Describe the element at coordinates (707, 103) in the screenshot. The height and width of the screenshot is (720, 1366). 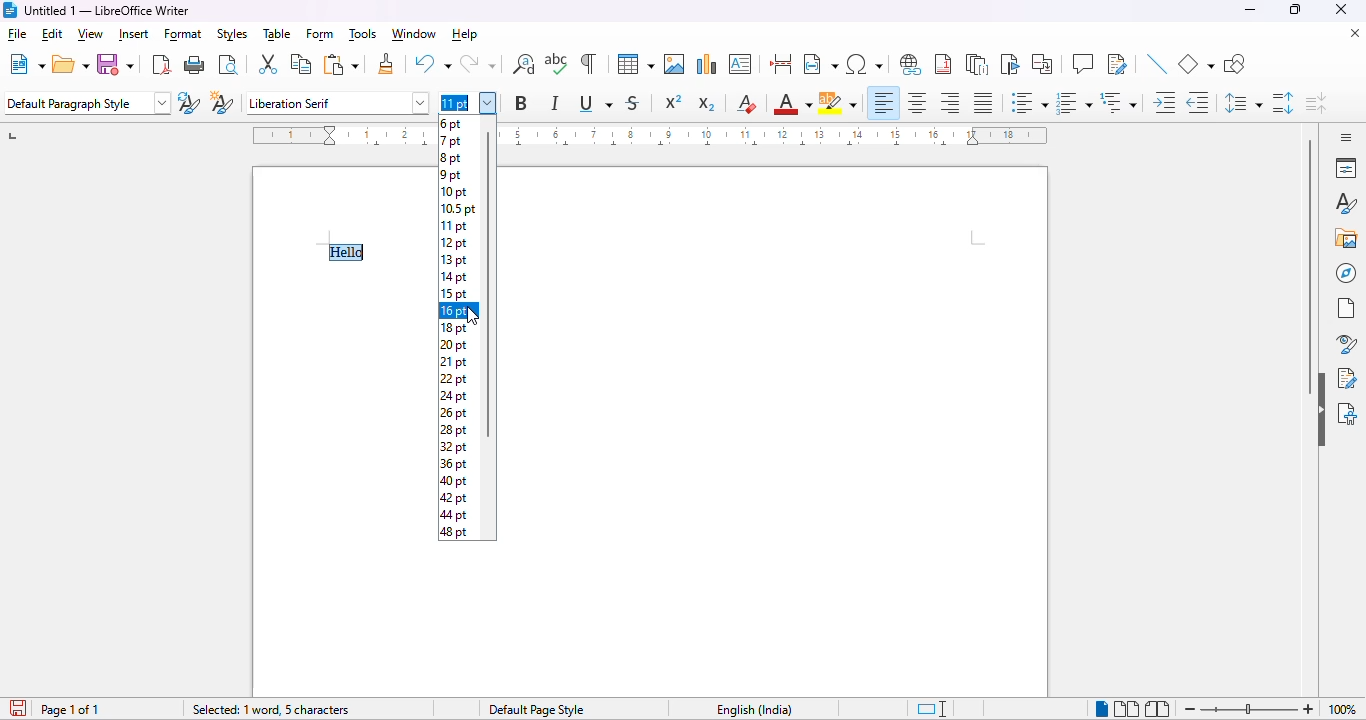
I see `subscript` at that location.